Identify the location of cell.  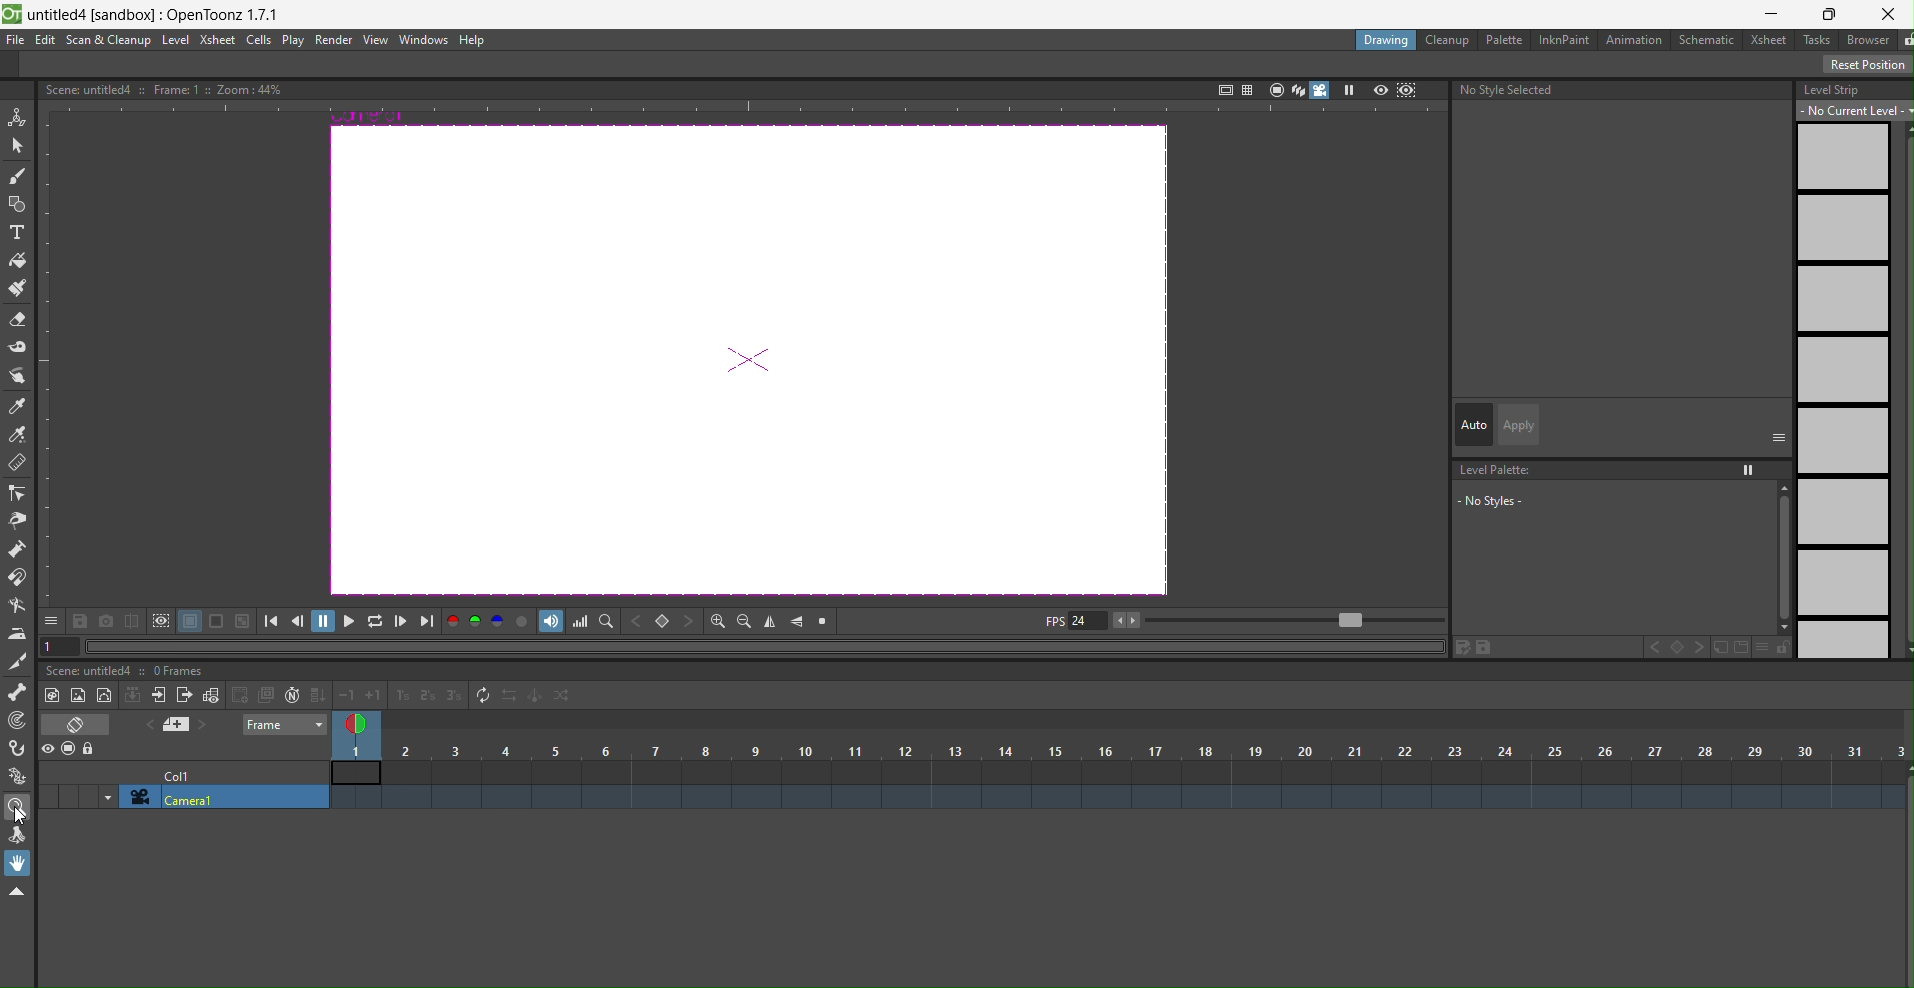
(183, 777).